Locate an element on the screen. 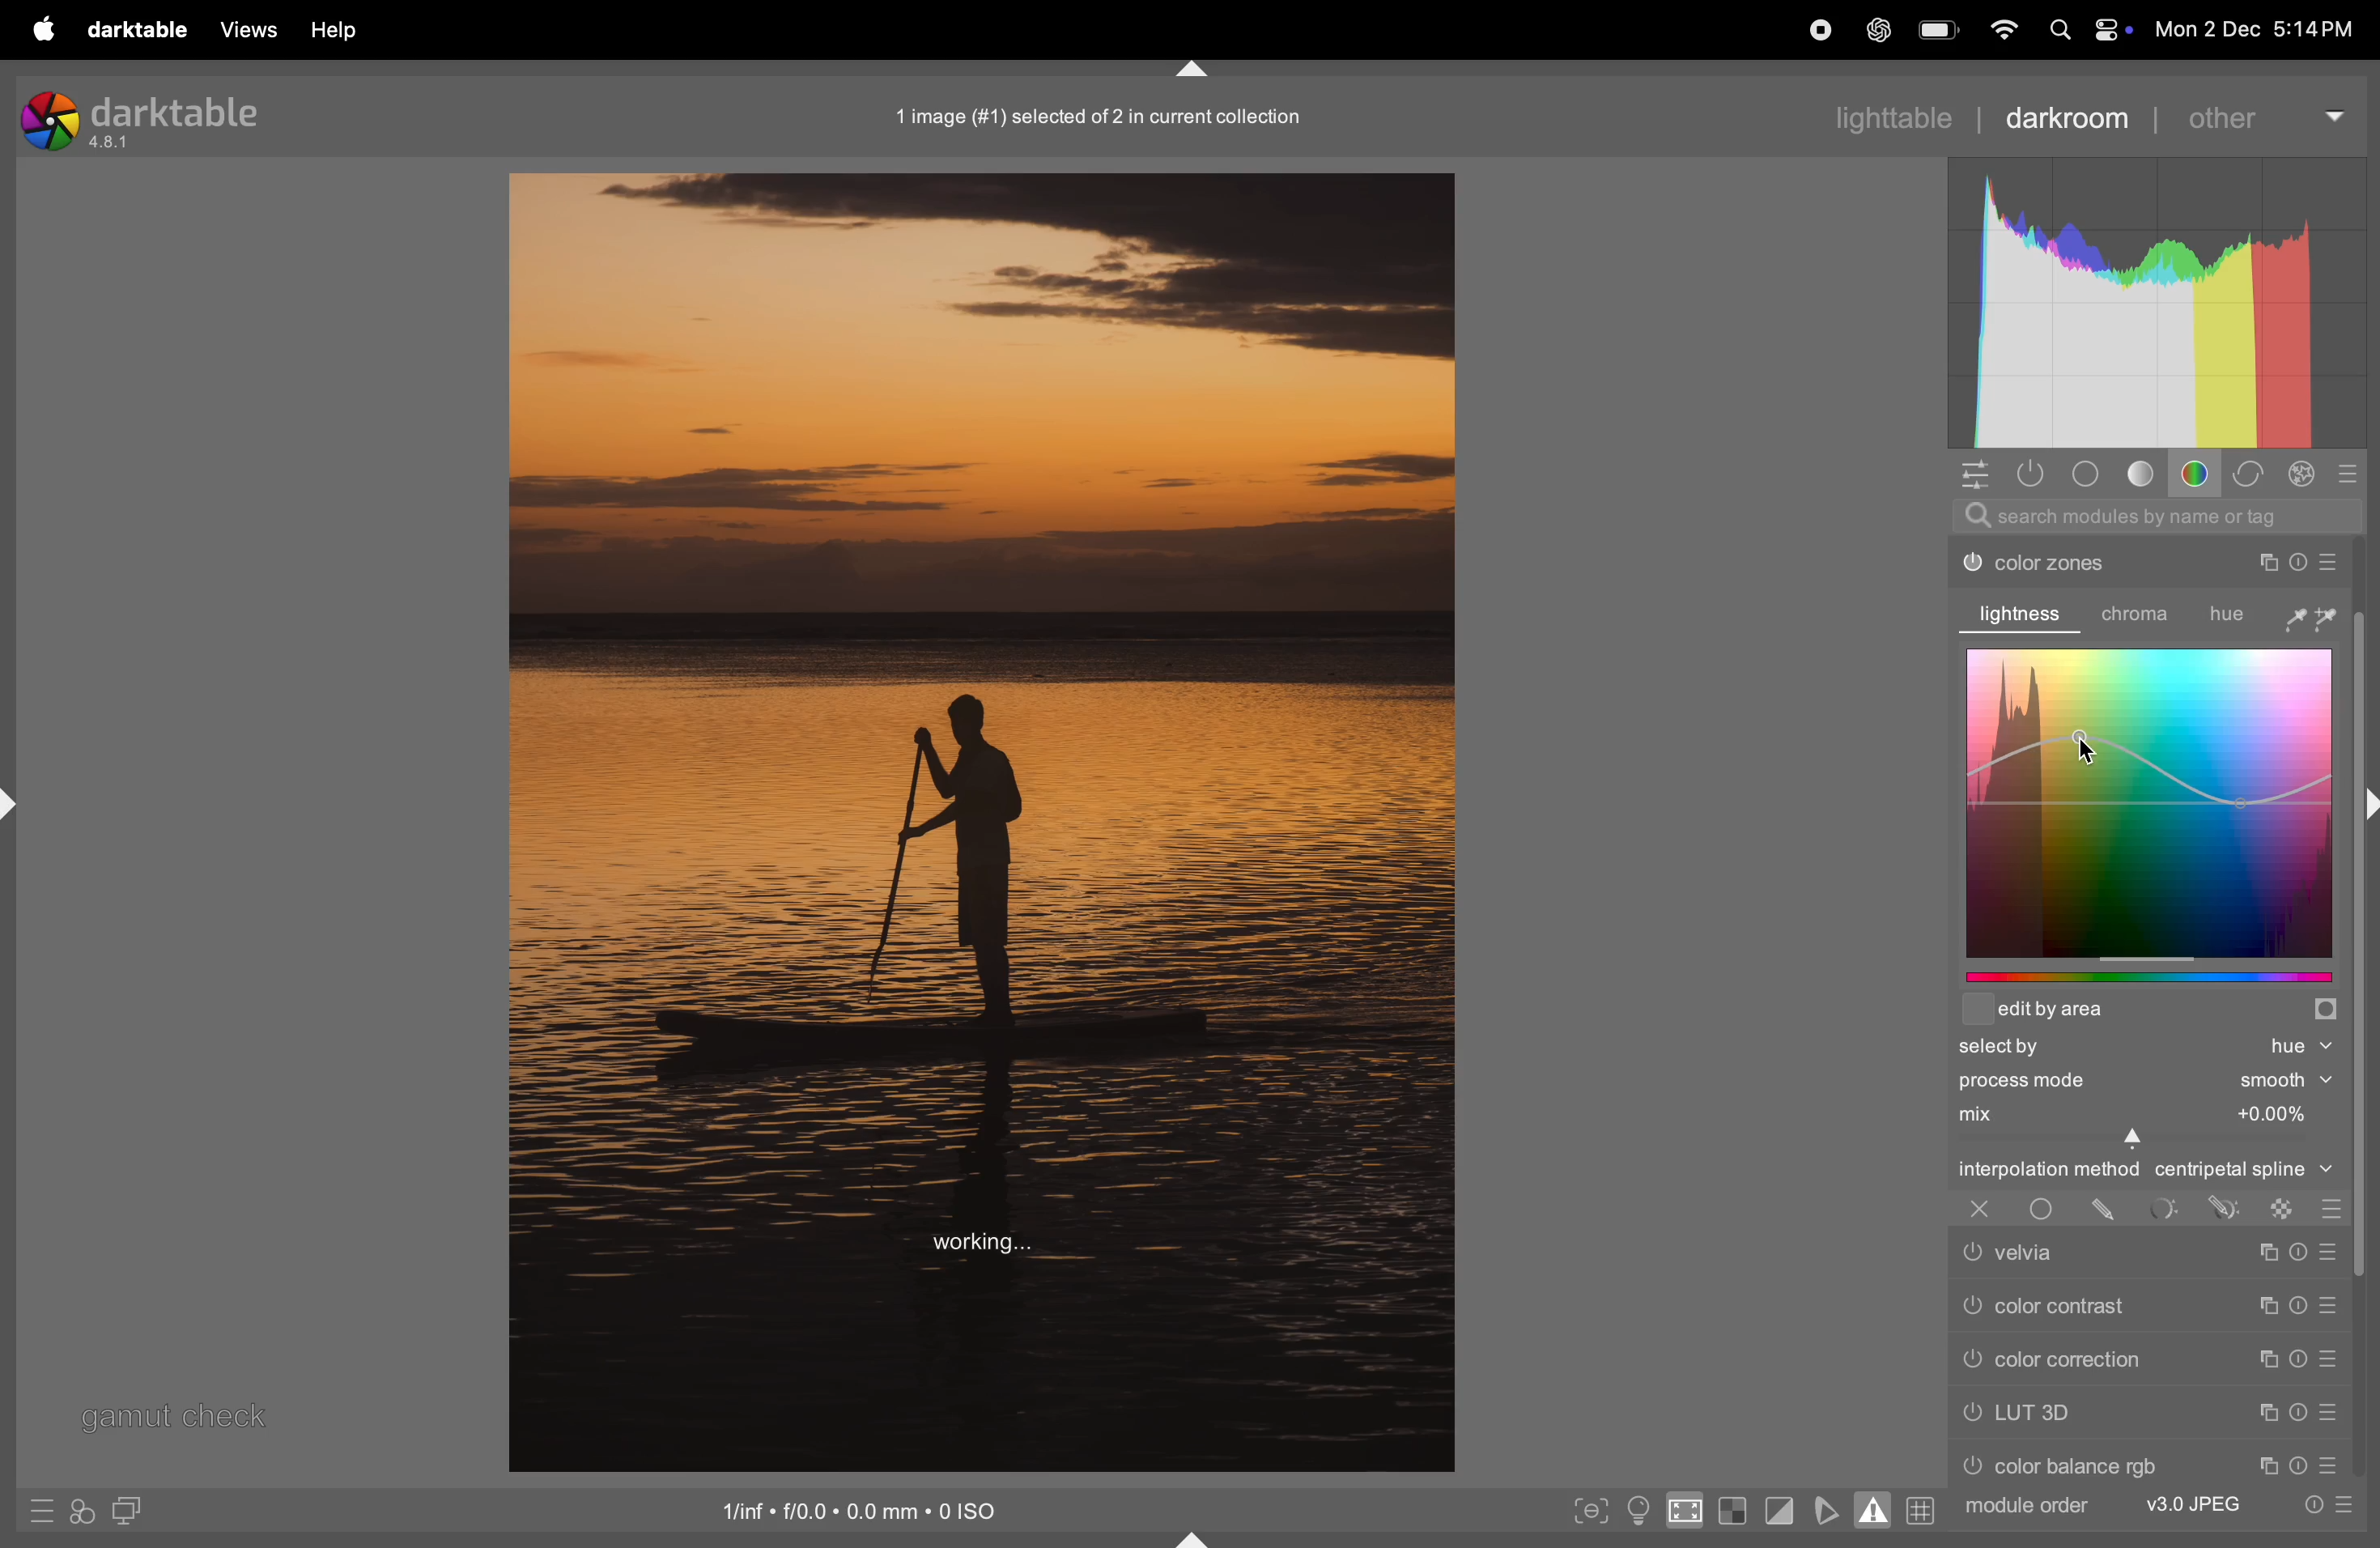 Image resolution: width=2380 pixels, height=1548 pixels. Preset is located at coordinates (2331, 1251).